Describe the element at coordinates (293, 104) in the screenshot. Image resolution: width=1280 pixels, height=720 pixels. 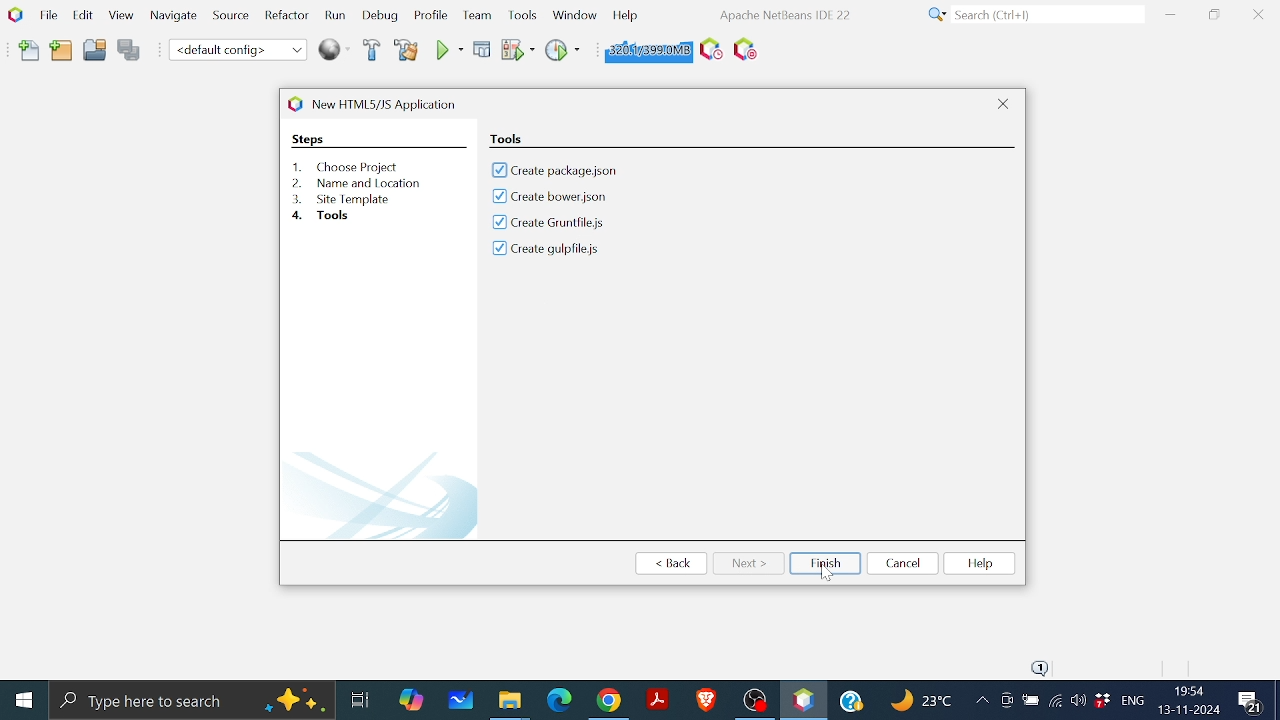
I see `logo` at that location.